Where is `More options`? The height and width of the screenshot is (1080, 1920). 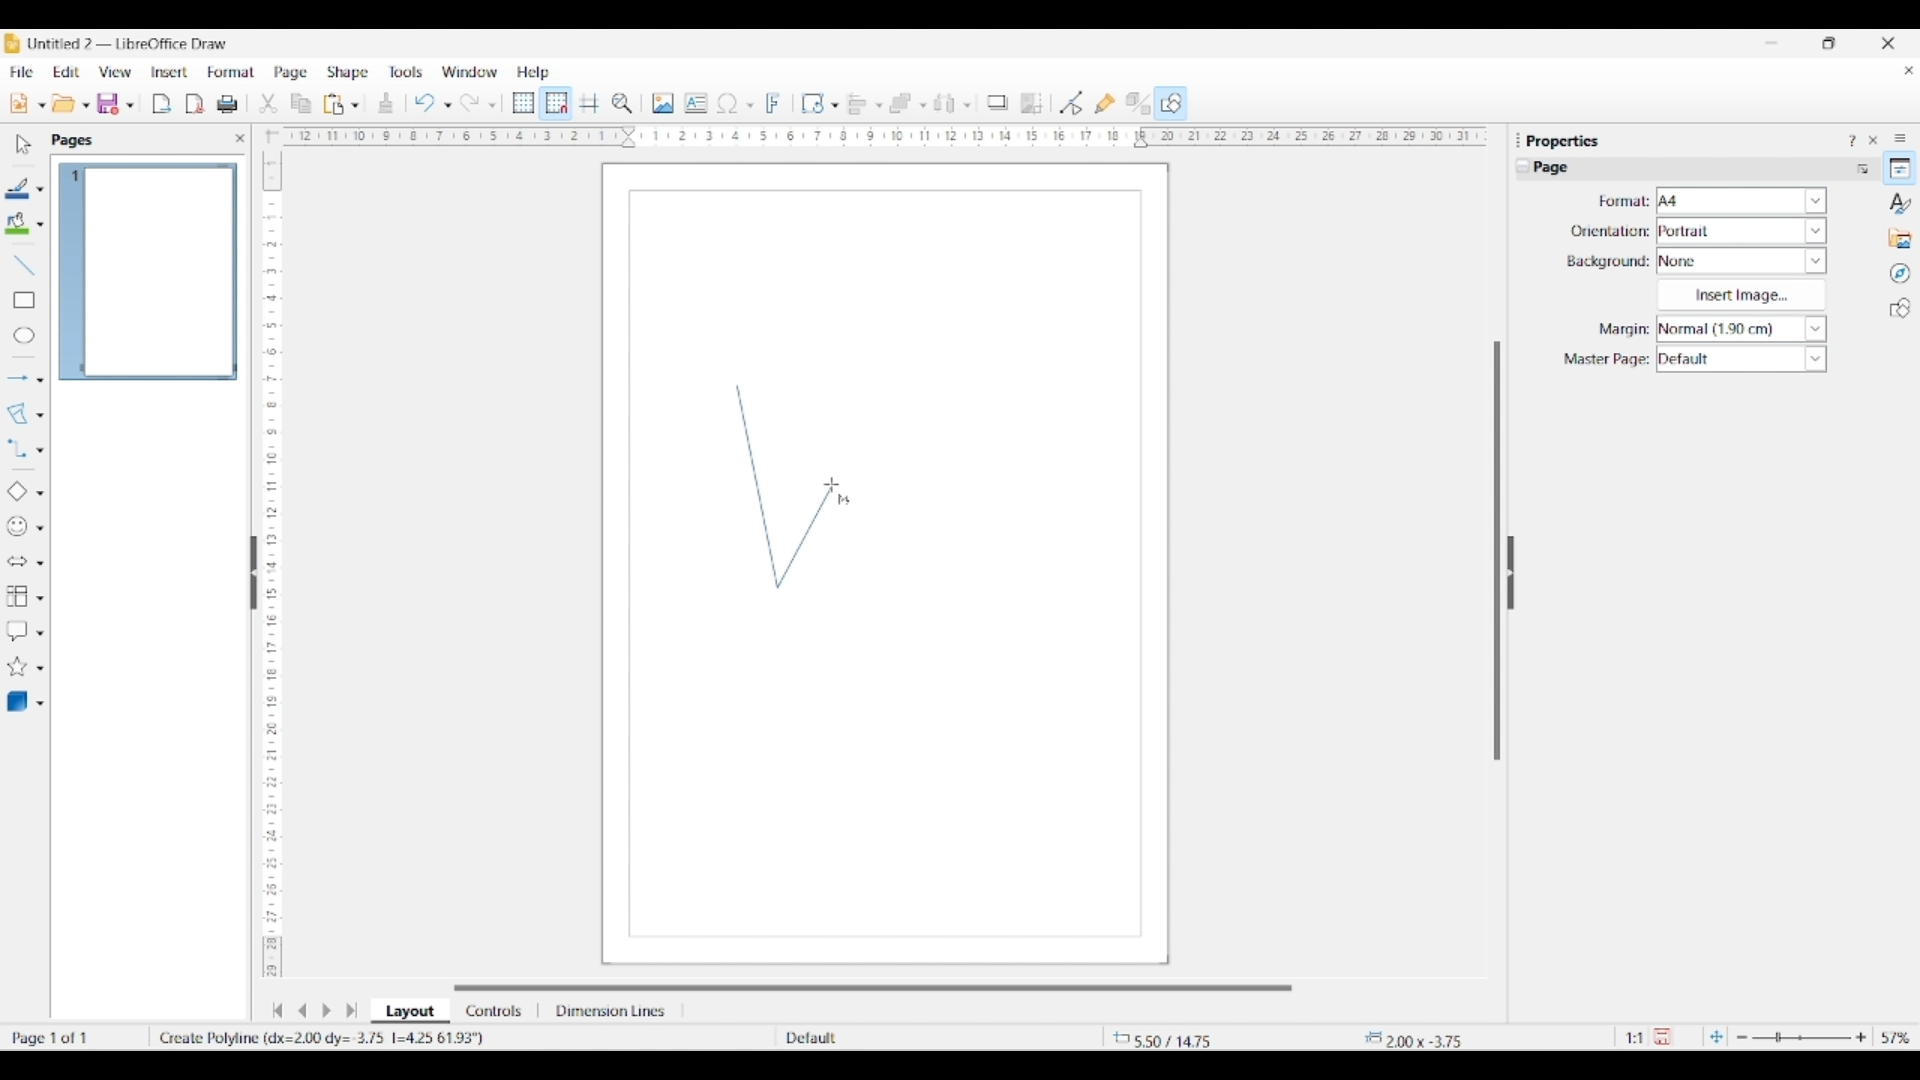 More options is located at coordinates (1862, 168).